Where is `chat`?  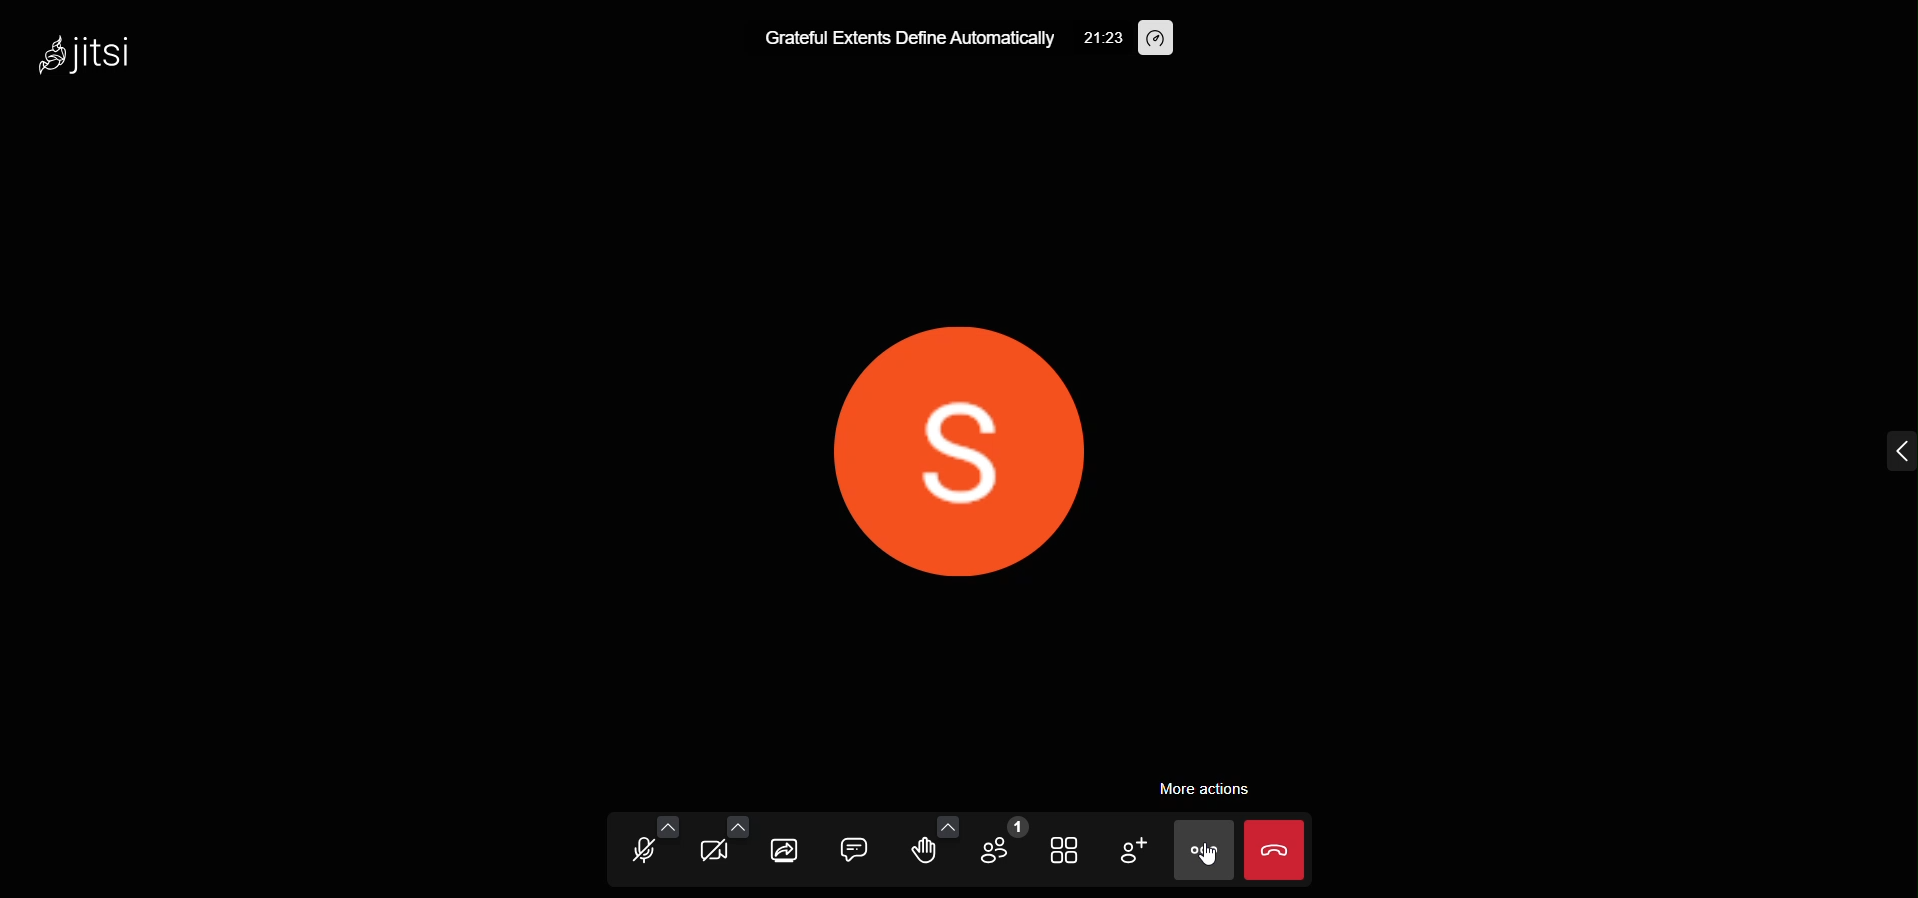
chat is located at coordinates (855, 847).